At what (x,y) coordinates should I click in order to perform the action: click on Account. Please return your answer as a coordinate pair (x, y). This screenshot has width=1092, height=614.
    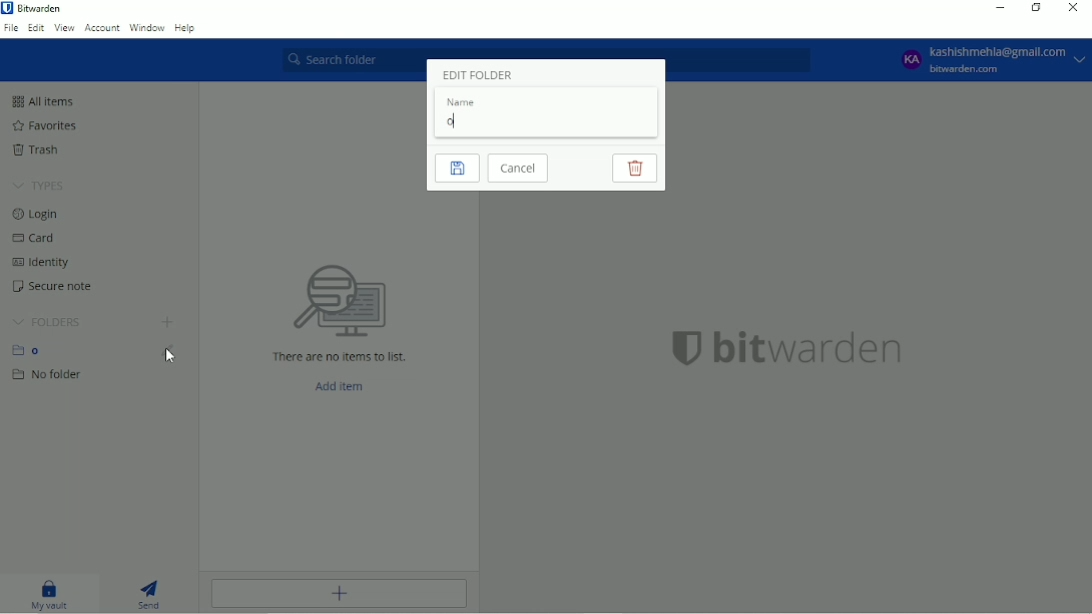
    Looking at the image, I should click on (102, 28).